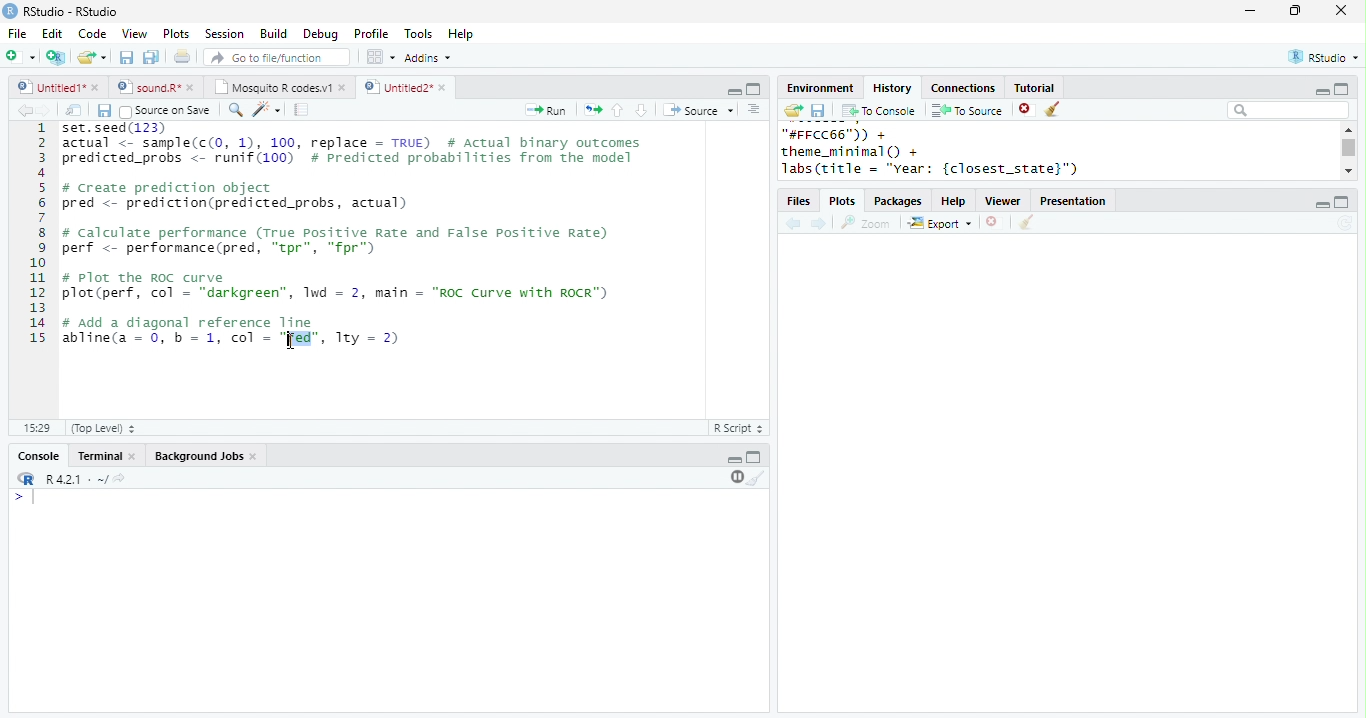 This screenshot has height=718, width=1366. What do you see at coordinates (754, 109) in the screenshot?
I see `options` at bounding box center [754, 109].